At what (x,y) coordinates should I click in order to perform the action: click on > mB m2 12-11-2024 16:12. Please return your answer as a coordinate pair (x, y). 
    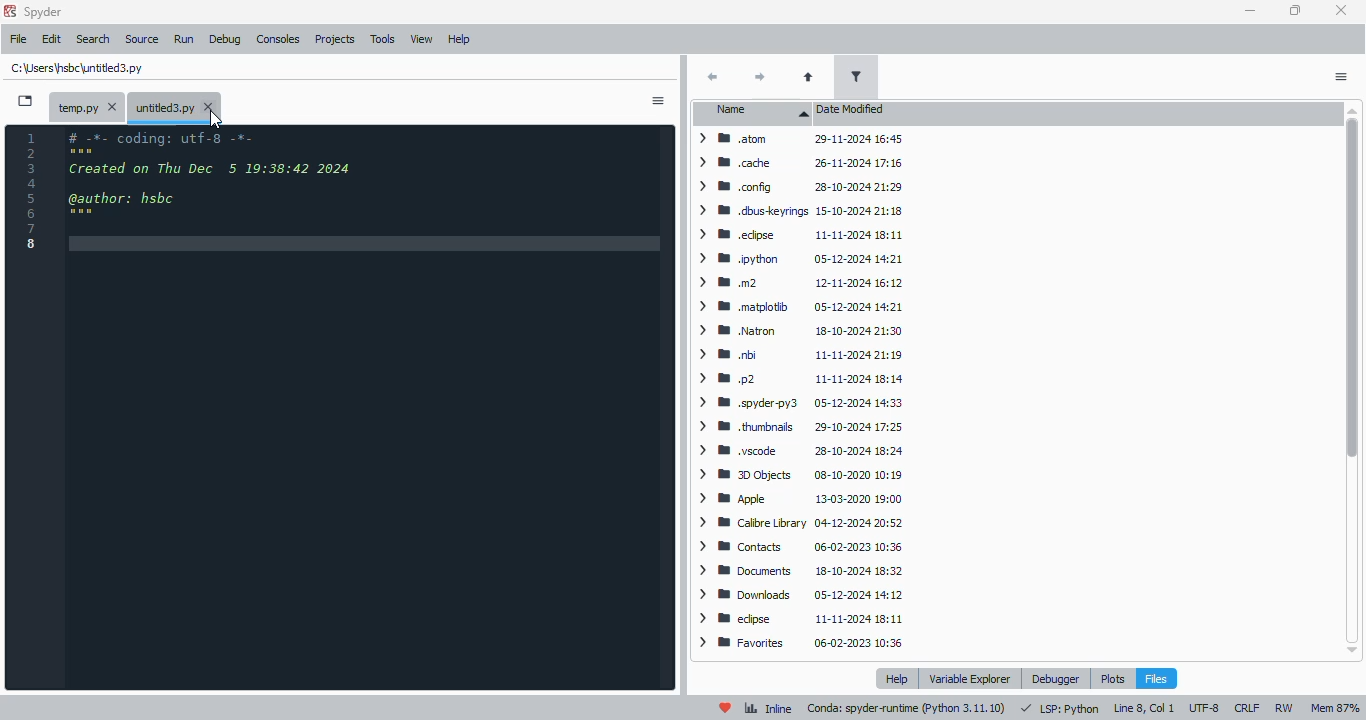
    Looking at the image, I should click on (796, 284).